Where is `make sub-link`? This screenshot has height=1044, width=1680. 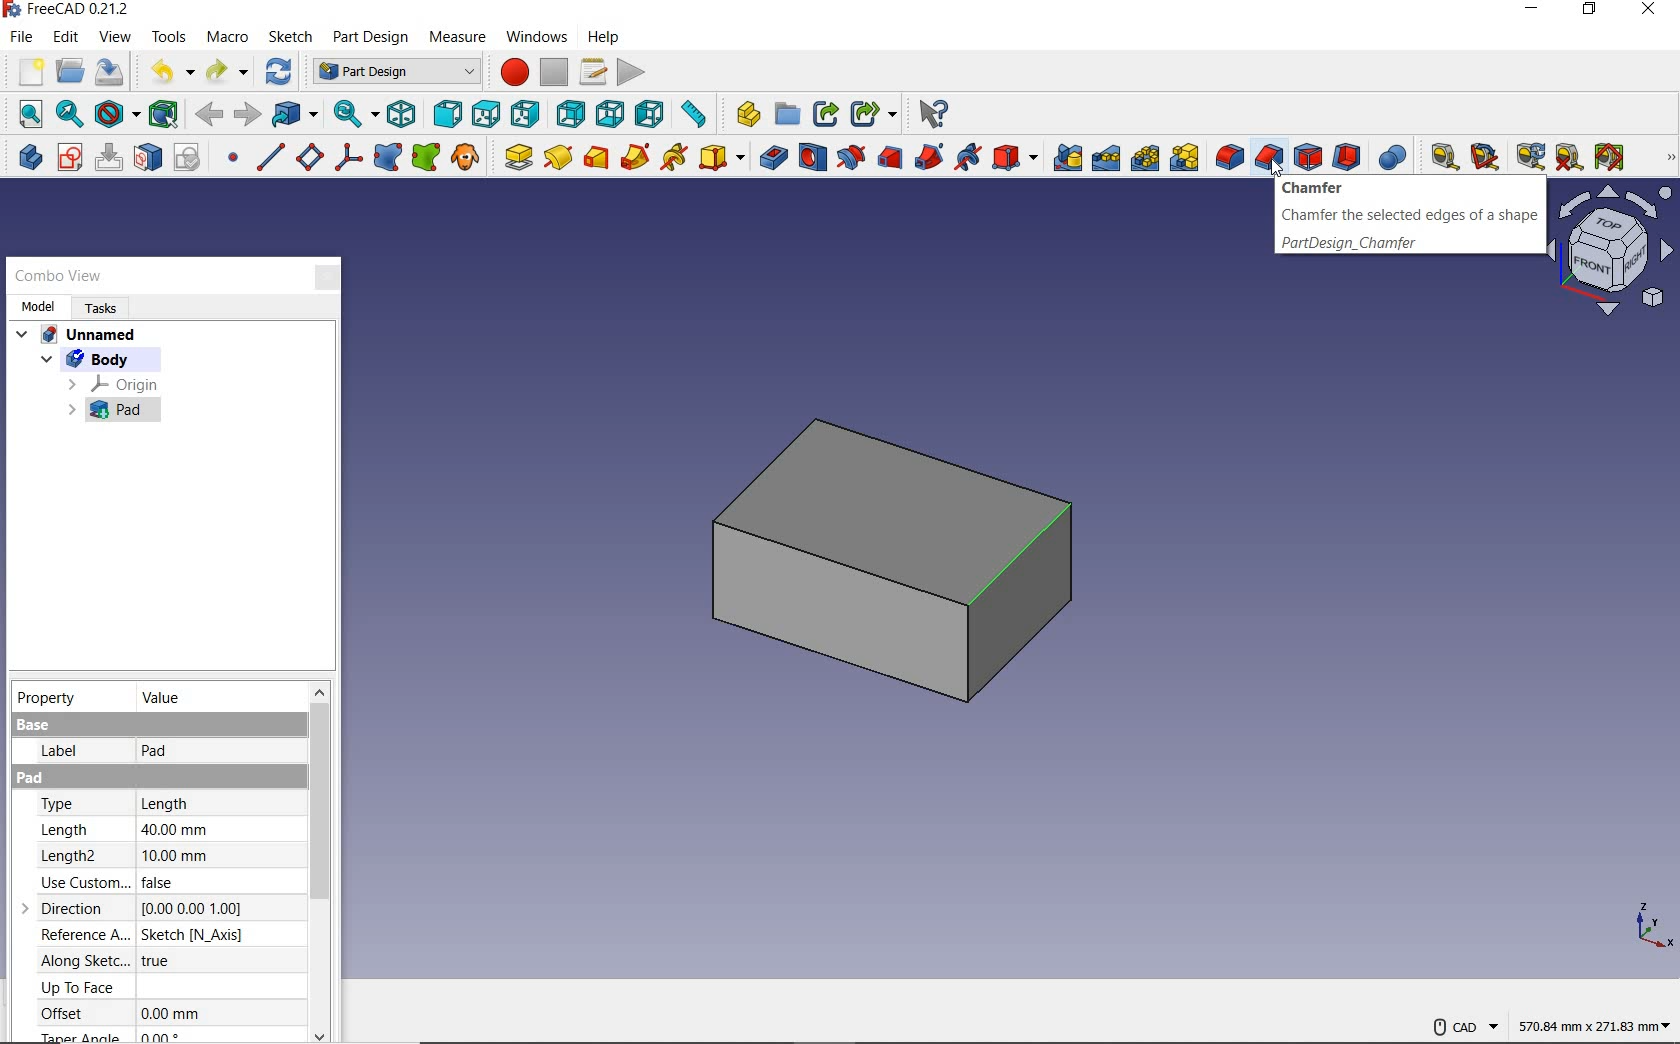
make sub-link is located at coordinates (873, 113).